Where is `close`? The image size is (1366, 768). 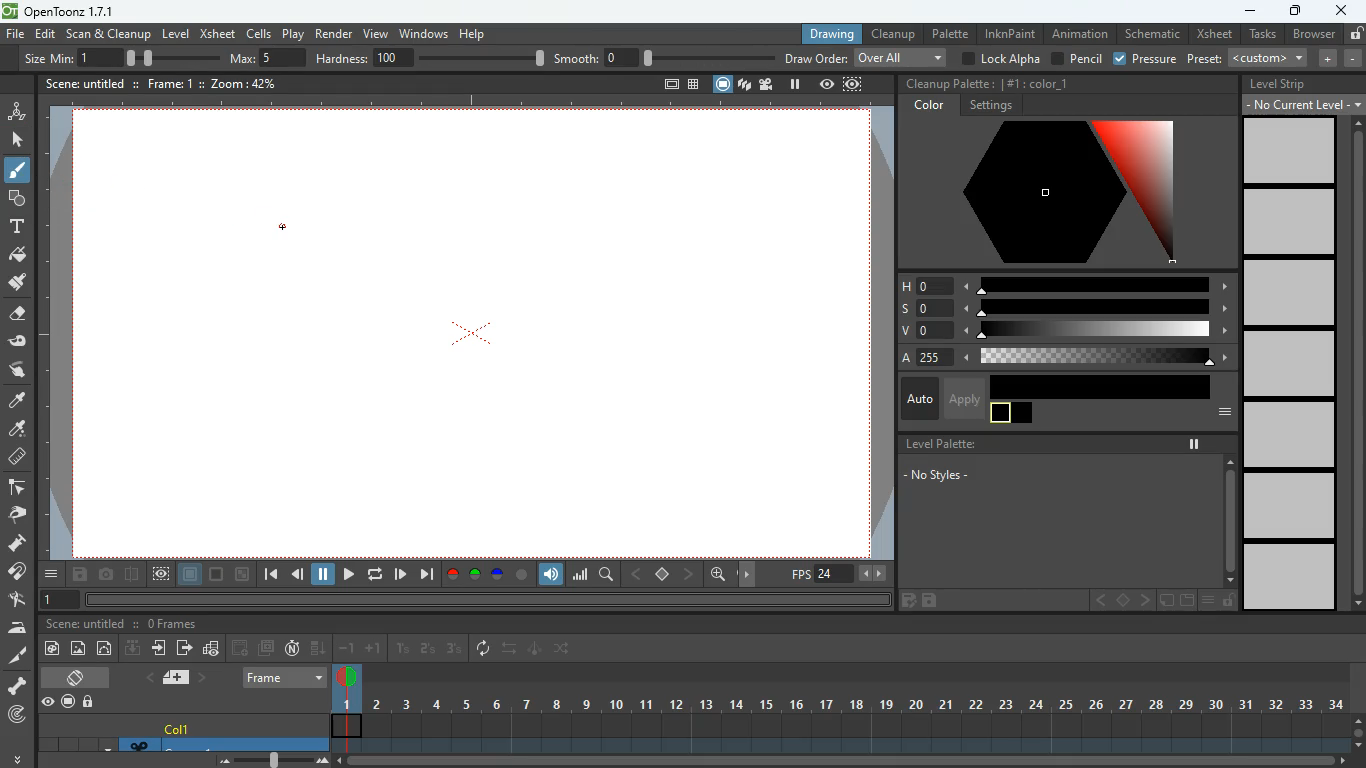 close is located at coordinates (1342, 9).